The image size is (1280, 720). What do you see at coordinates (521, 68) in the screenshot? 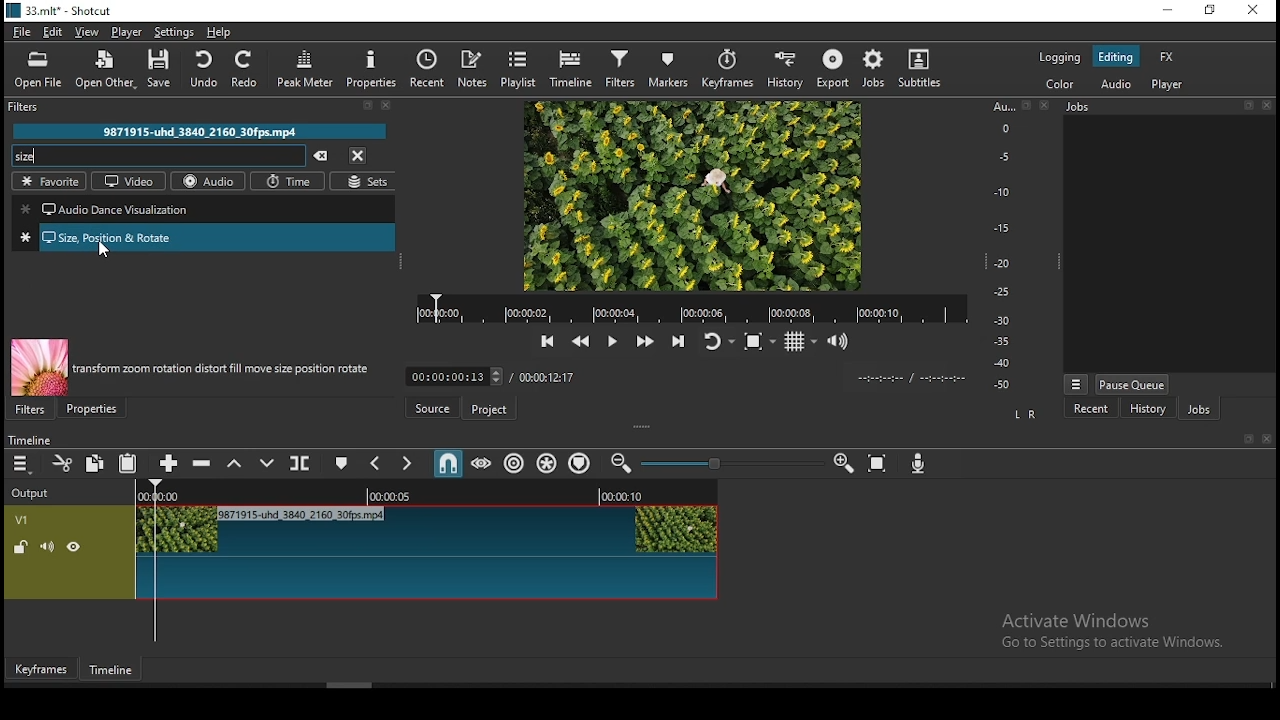
I see `playlist` at bounding box center [521, 68].